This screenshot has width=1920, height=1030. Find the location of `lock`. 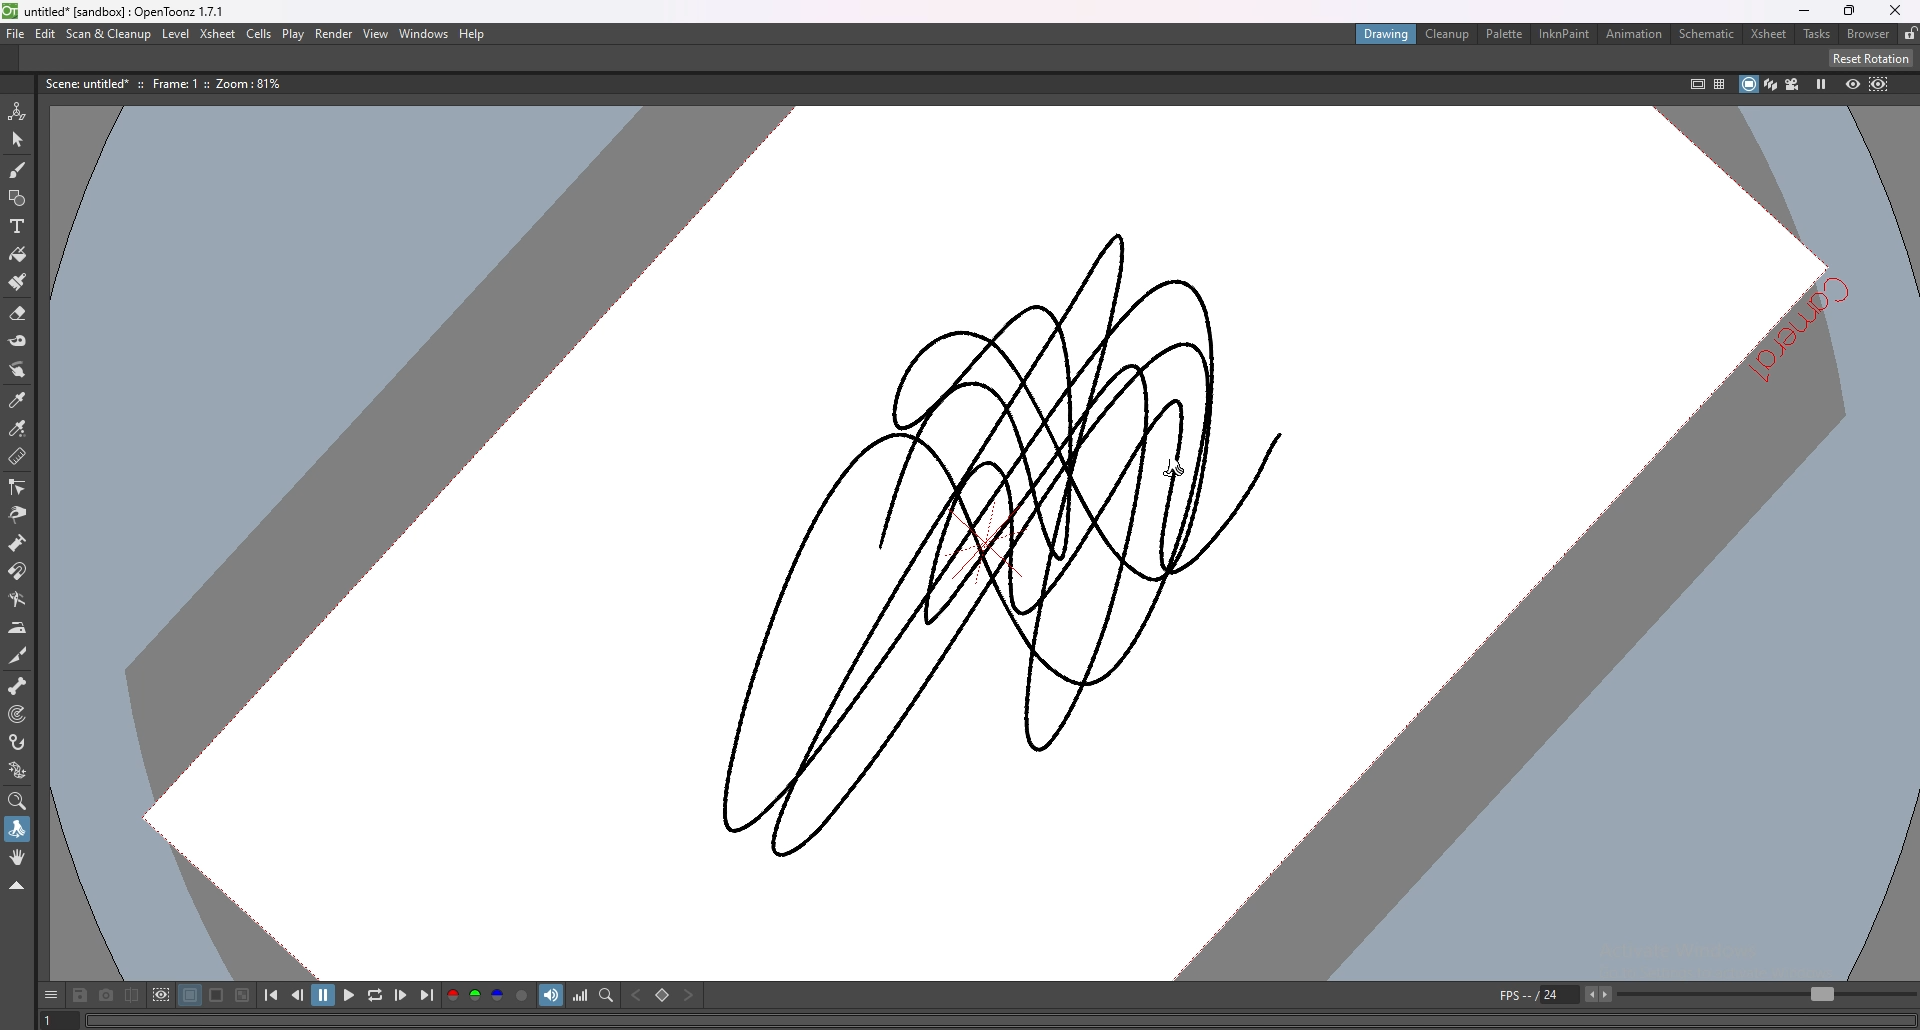

lock is located at coordinates (1911, 34).